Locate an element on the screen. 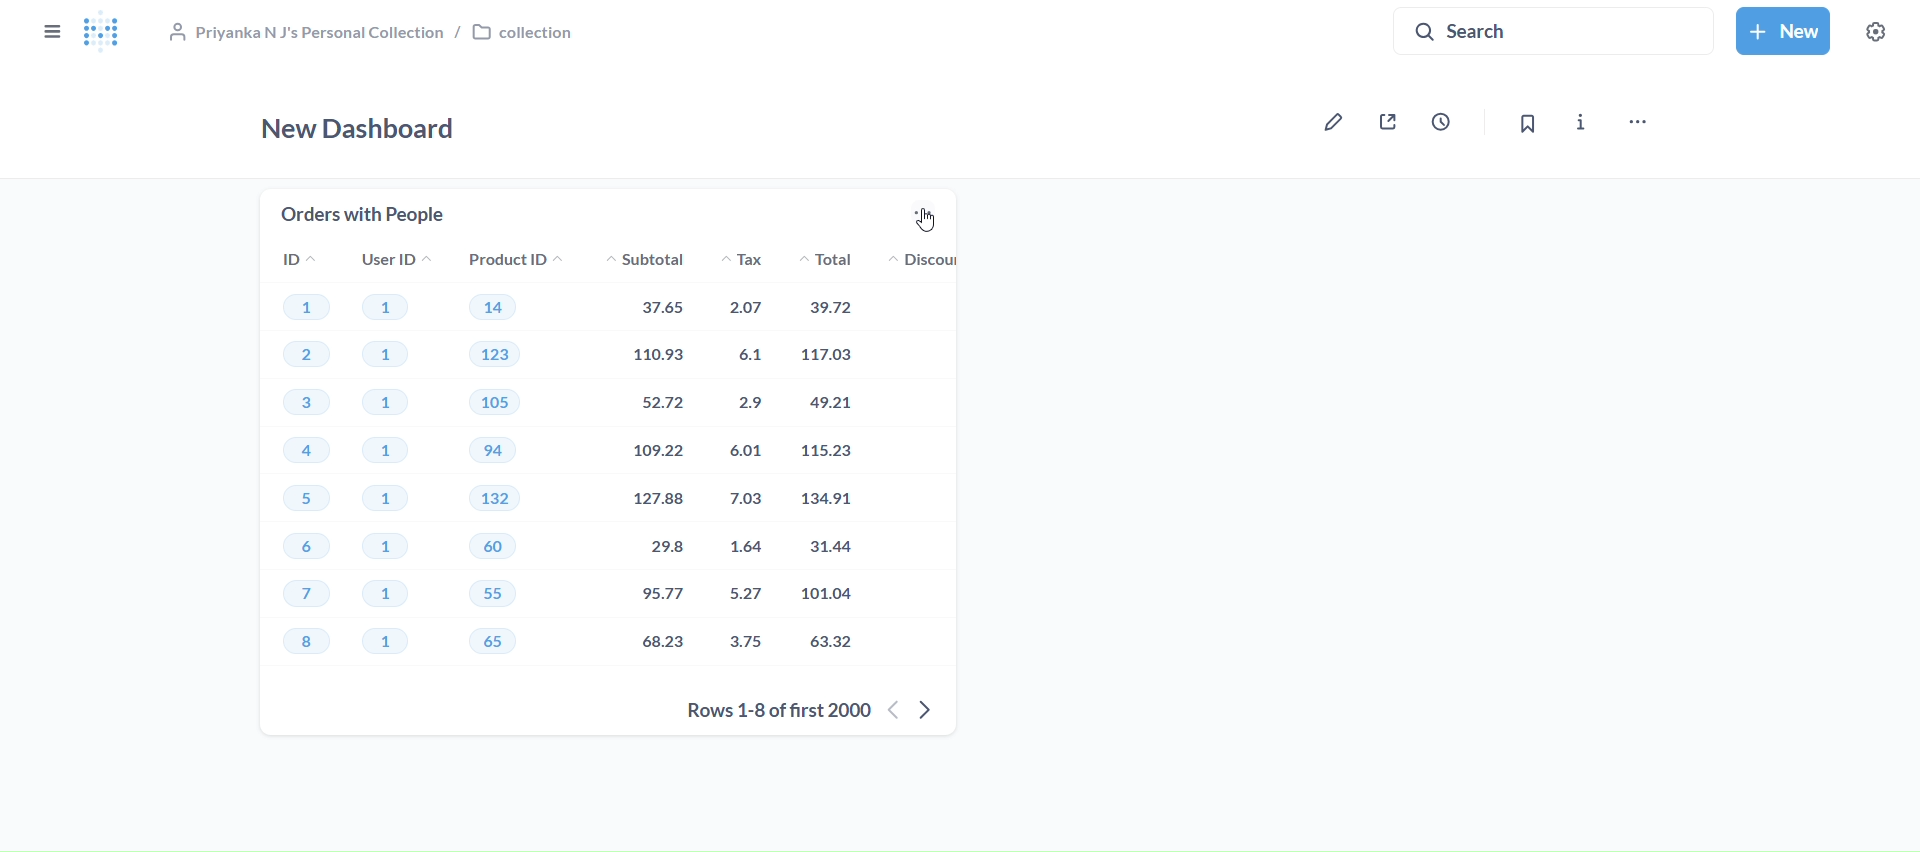 The width and height of the screenshot is (1920, 852). share is located at coordinates (1392, 122).